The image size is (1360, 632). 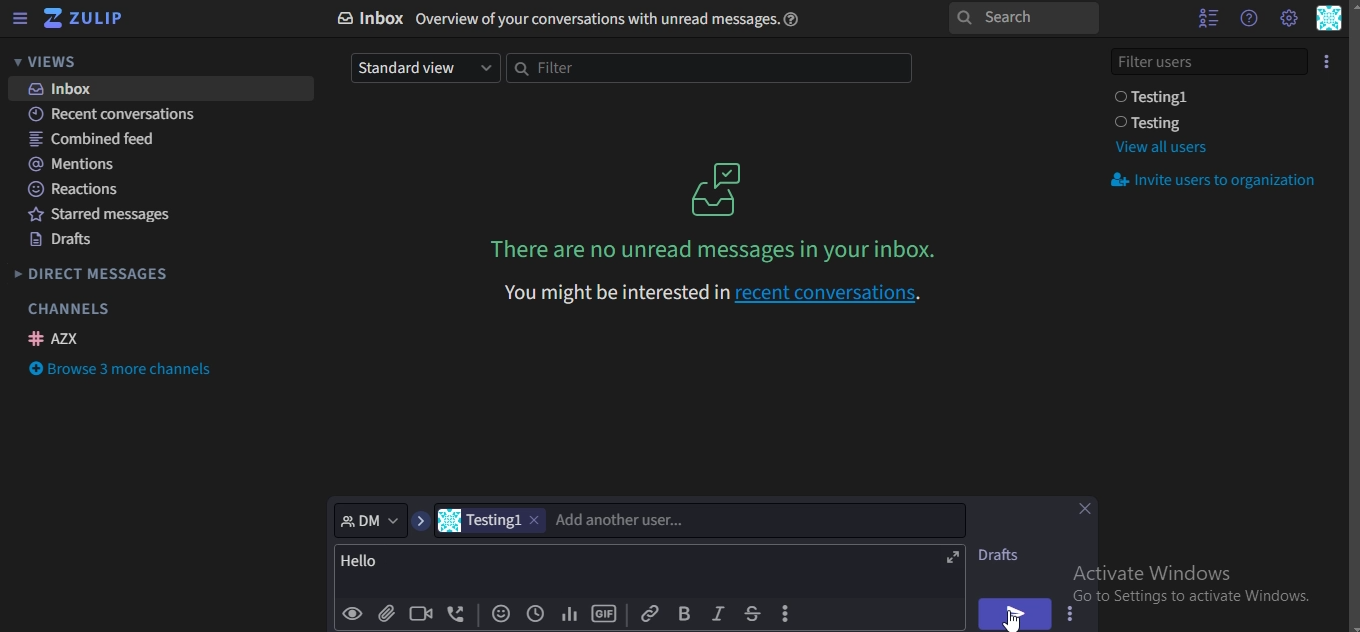 I want to click on inbox, so click(x=67, y=89).